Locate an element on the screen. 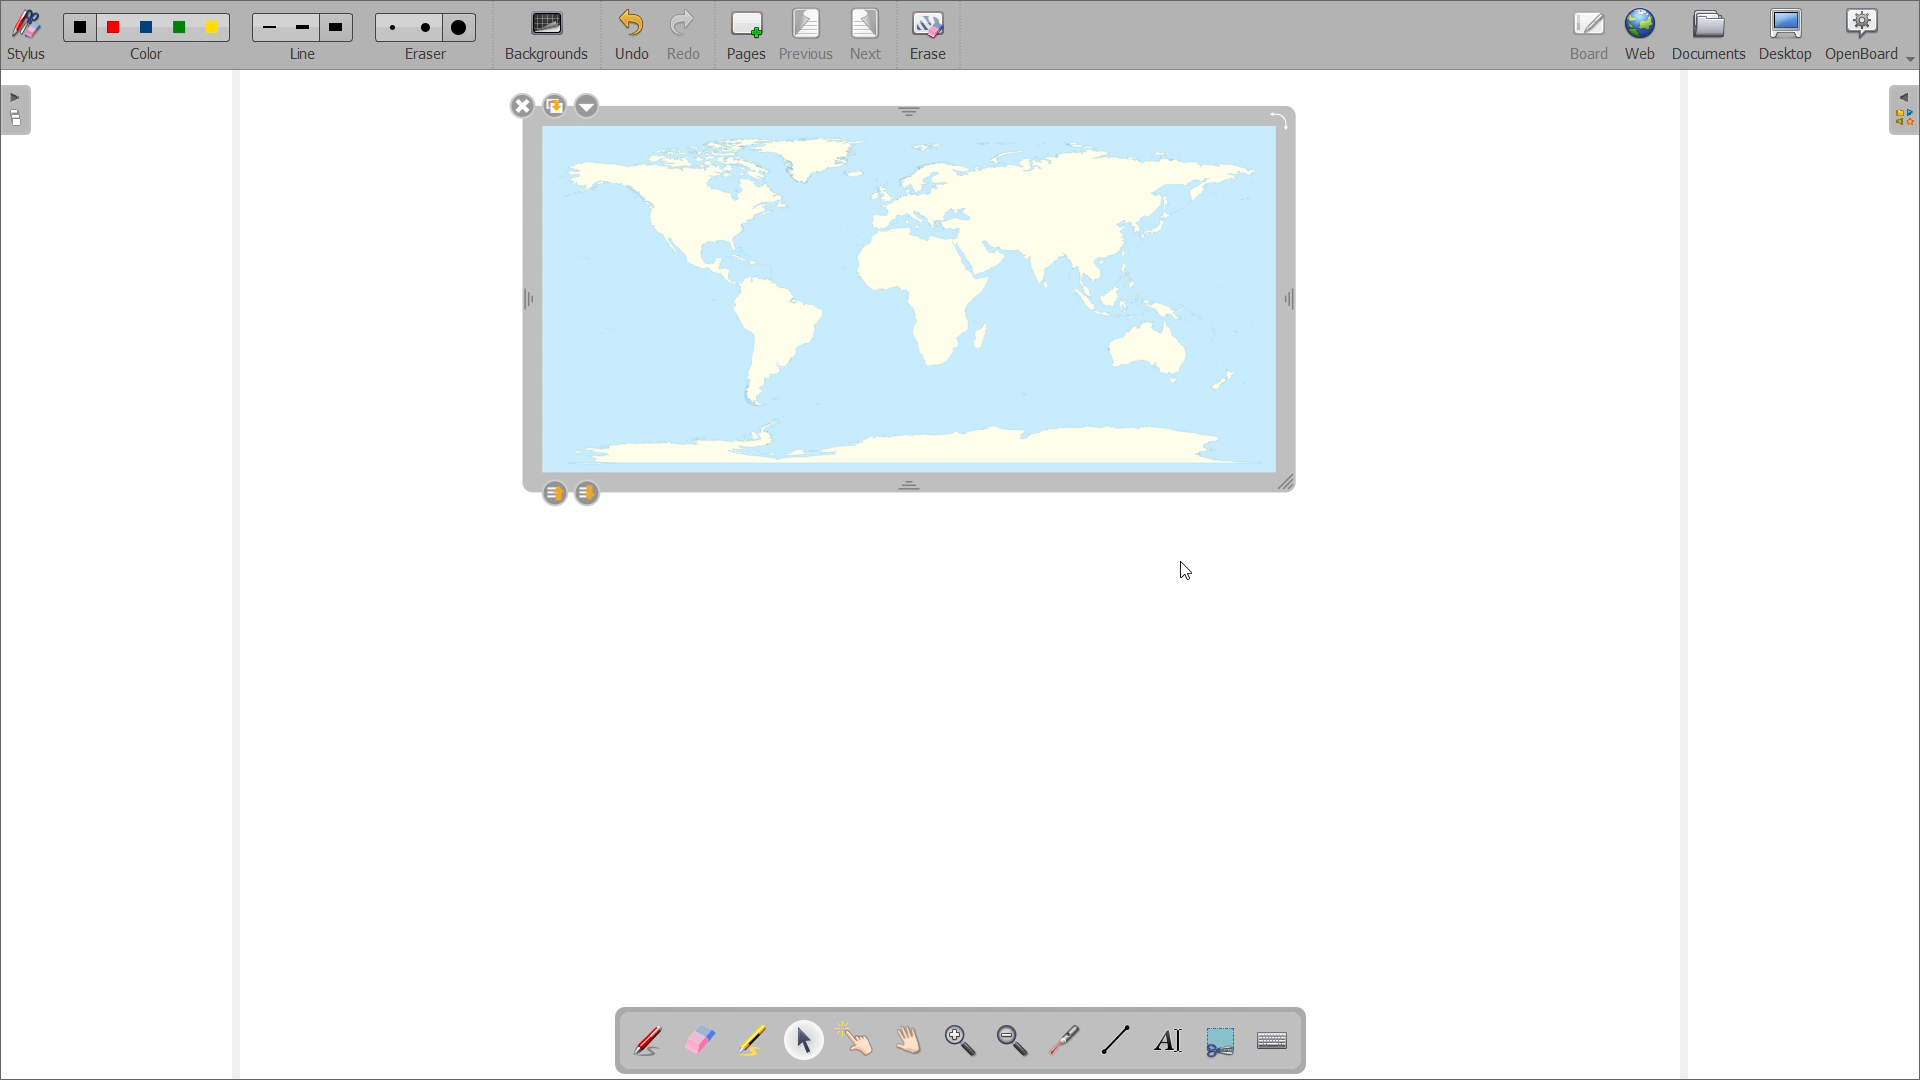 The height and width of the screenshot is (1080, 1920). resize is located at coordinates (910, 110).